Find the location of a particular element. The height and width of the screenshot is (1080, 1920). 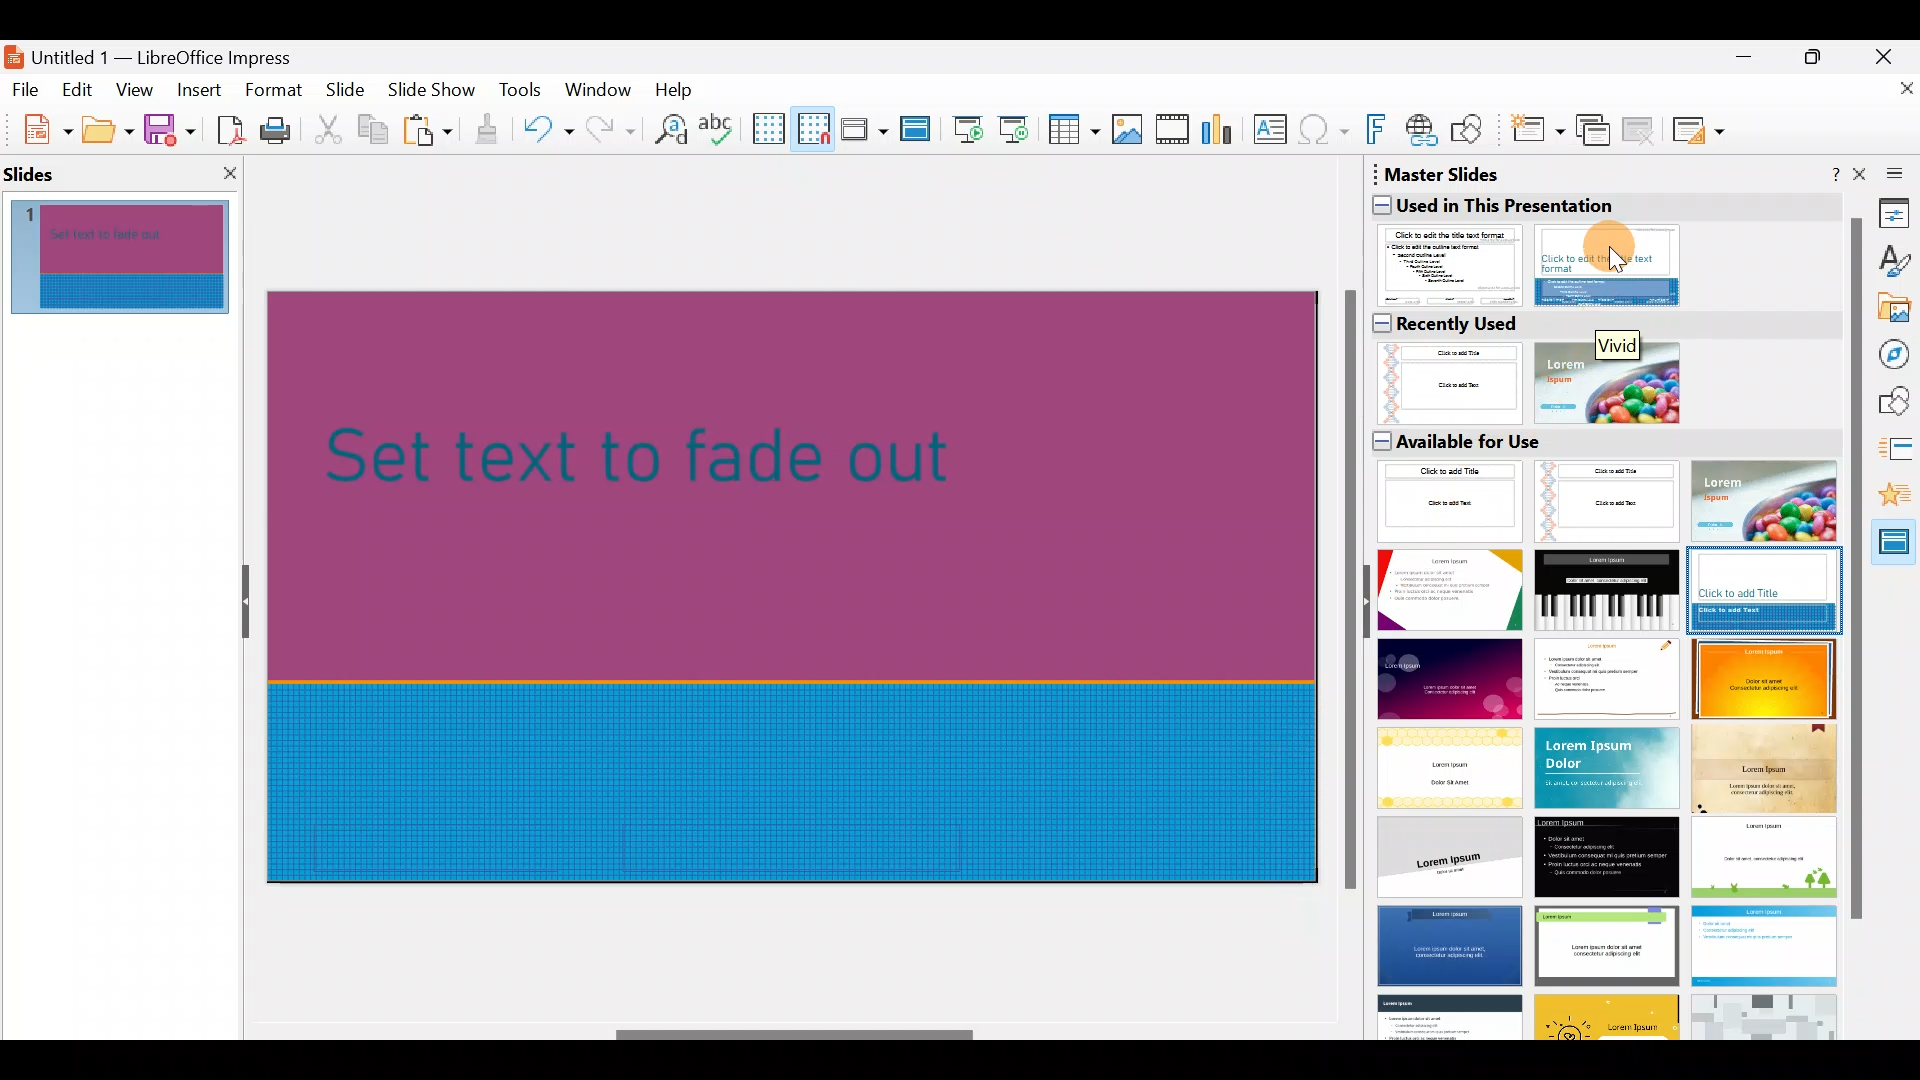

Redo is located at coordinates (608, 129).